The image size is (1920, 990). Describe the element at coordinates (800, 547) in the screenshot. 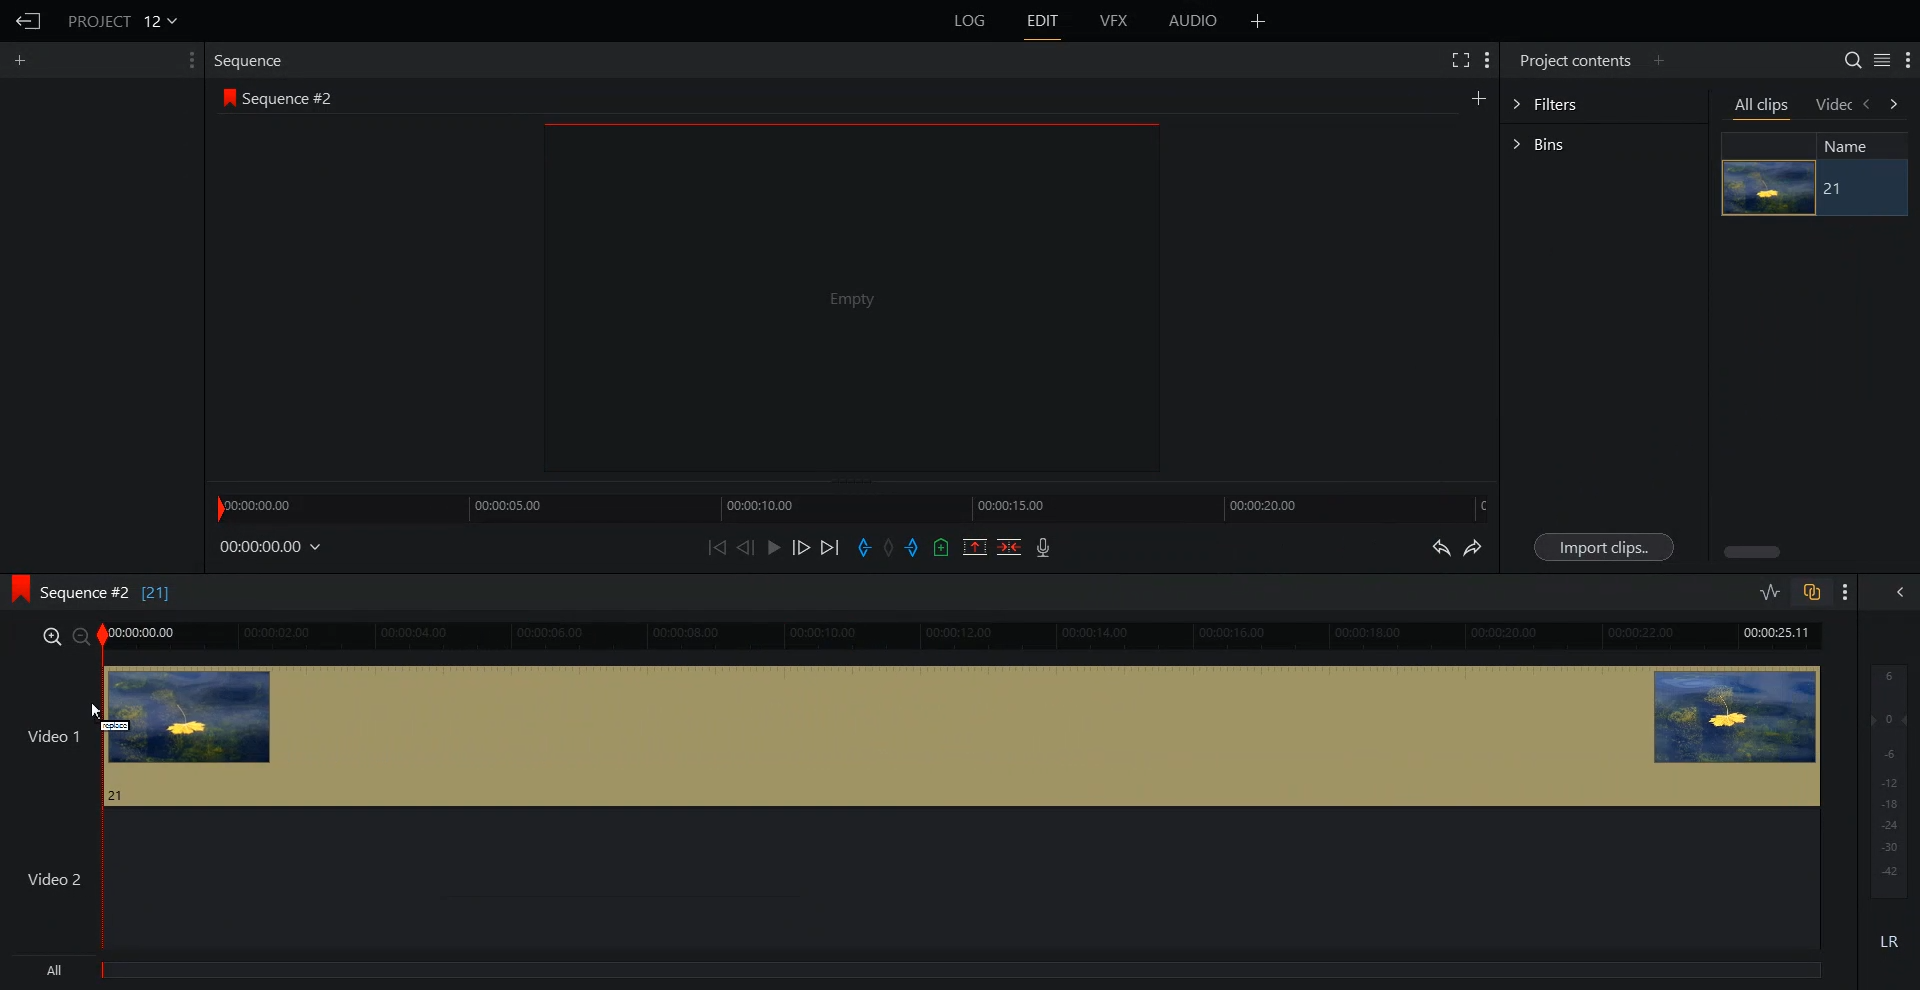

I see `Nudge One frame Forwards` at that location.